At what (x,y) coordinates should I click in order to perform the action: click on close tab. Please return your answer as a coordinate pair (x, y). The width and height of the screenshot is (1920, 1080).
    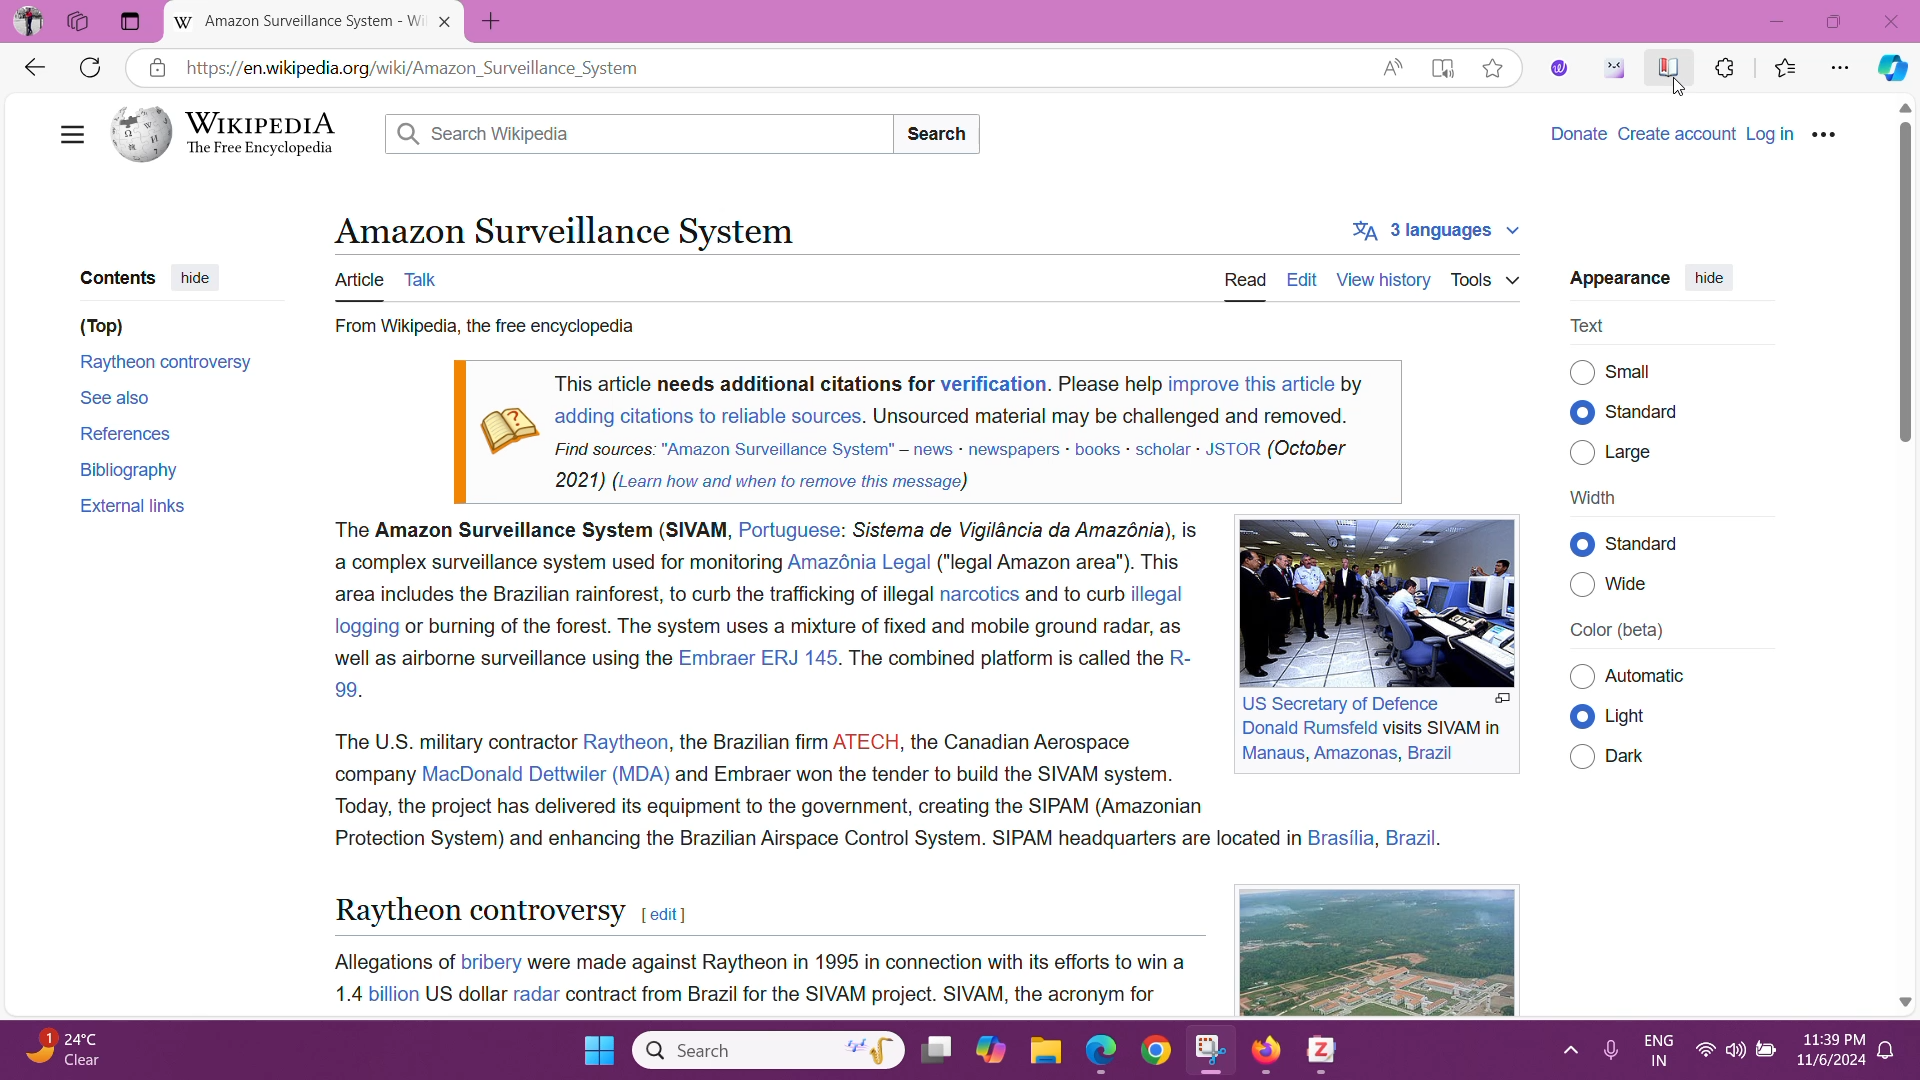
    Looking at the image, I should click on (448, 22).